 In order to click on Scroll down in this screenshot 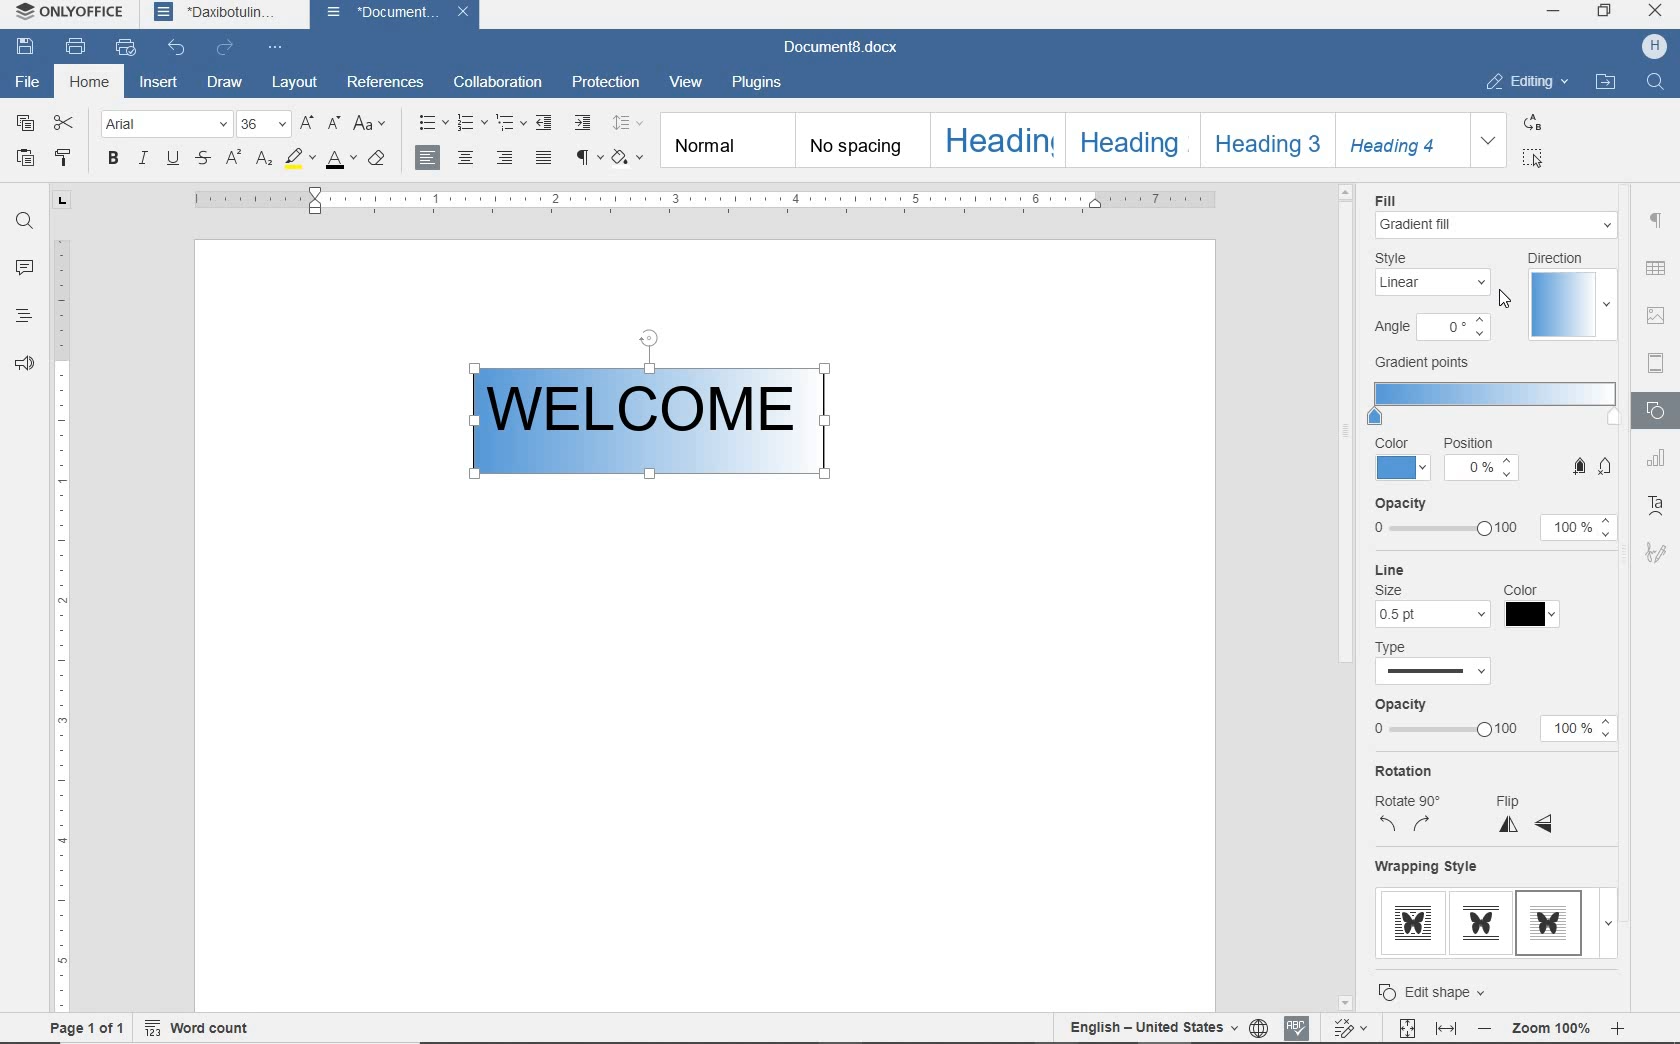, I will do `click(1344, 1004)`.